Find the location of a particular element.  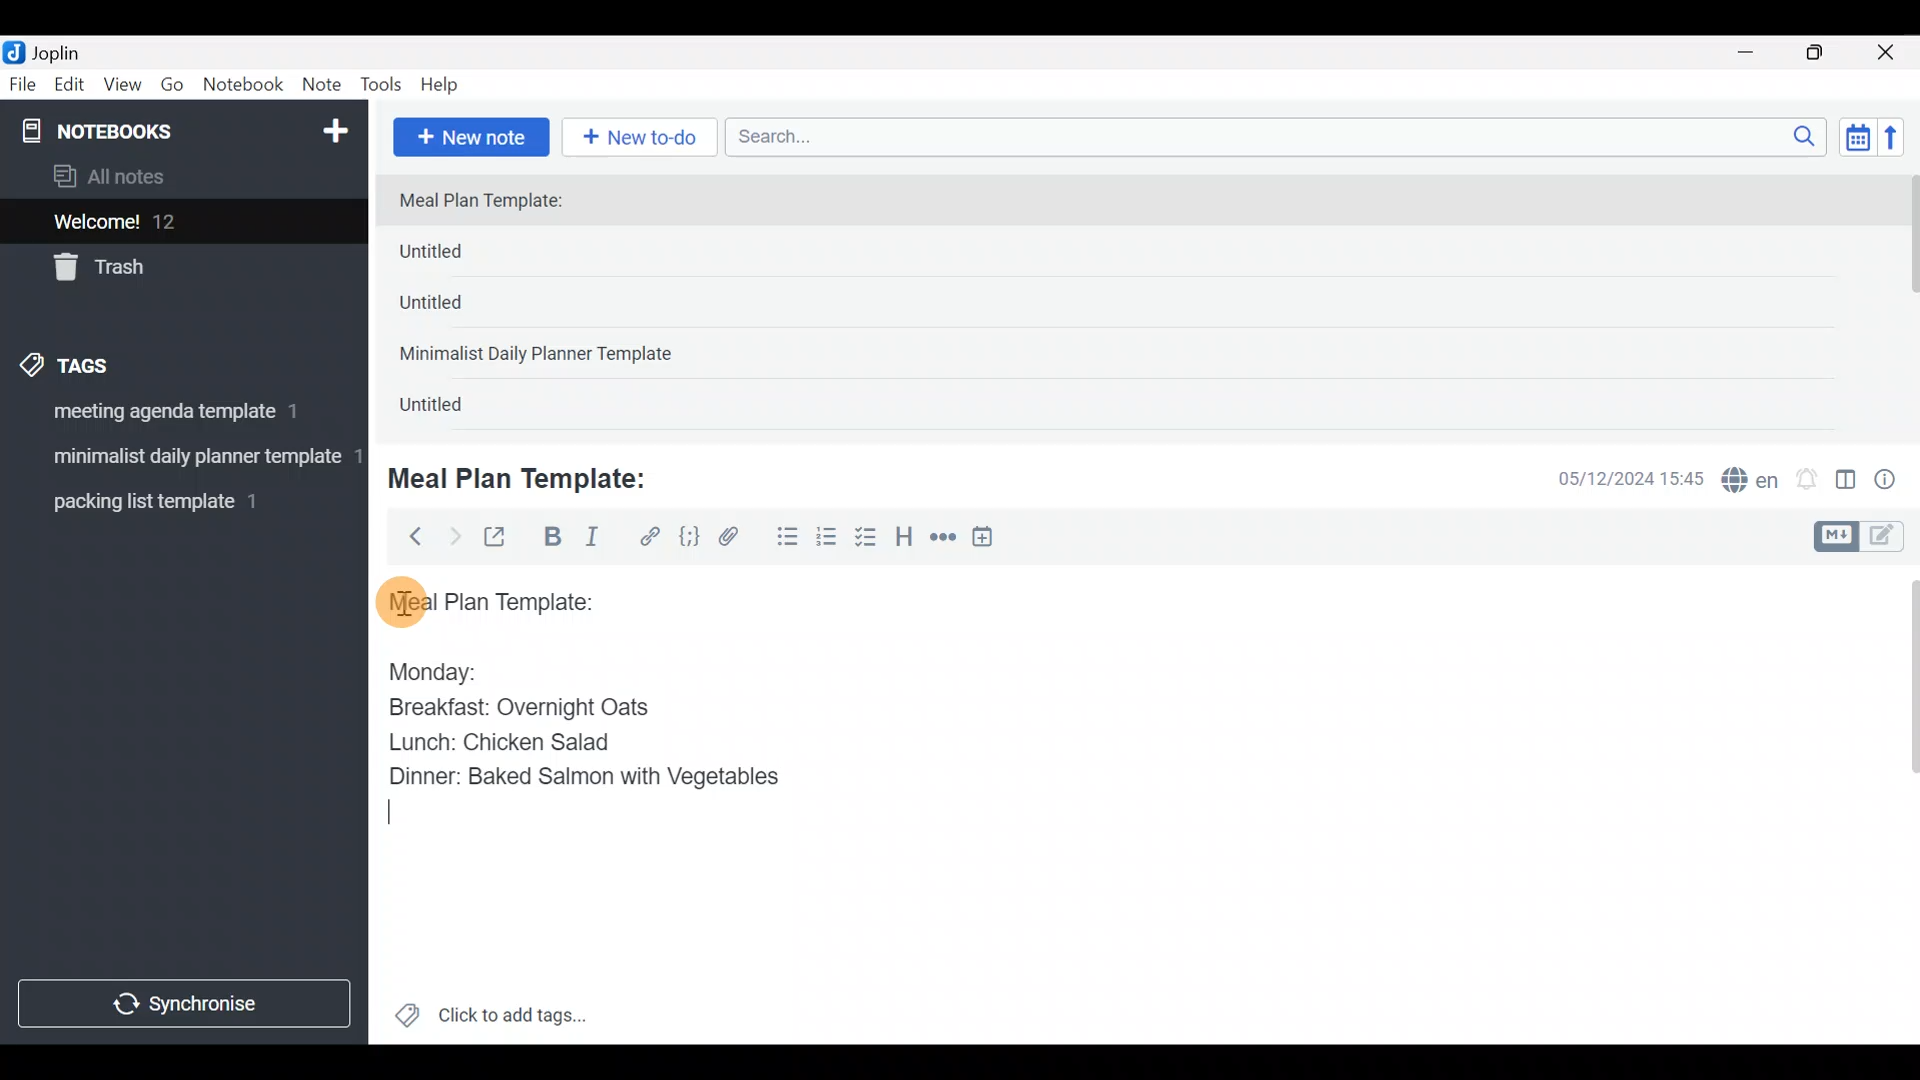

Notebook is located at coordinates (244, 85).